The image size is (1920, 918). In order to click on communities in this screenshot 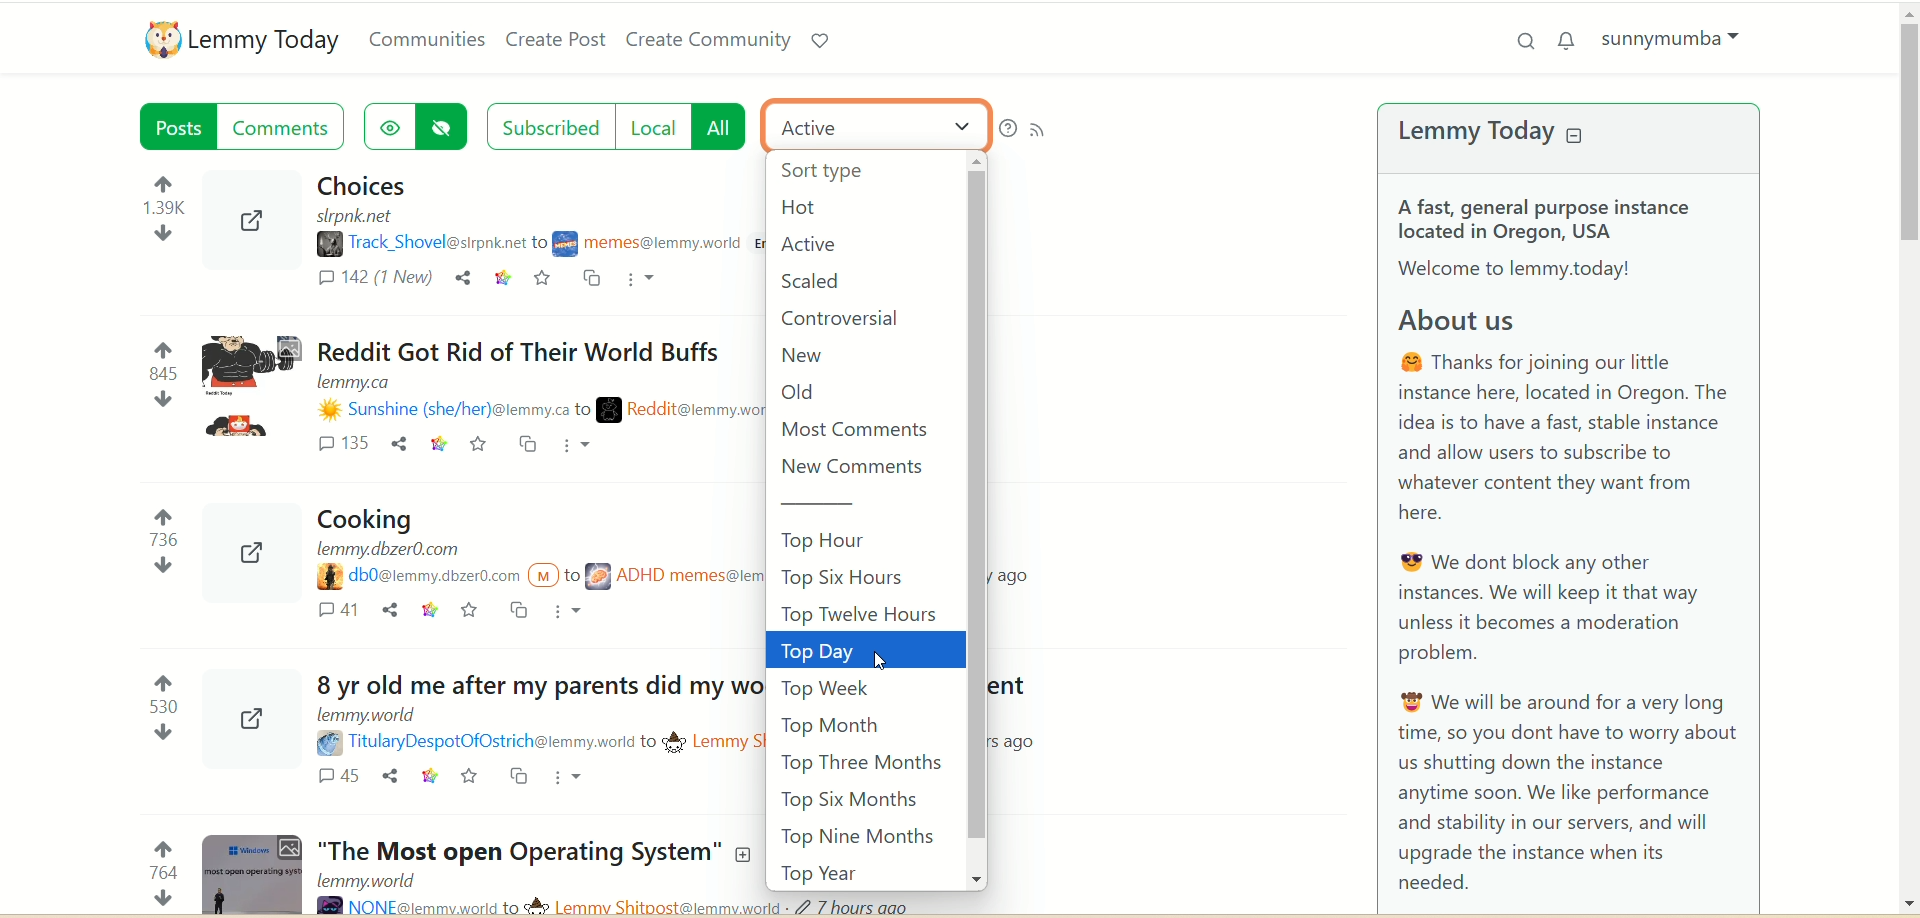, I will do `click(429, 39)`.